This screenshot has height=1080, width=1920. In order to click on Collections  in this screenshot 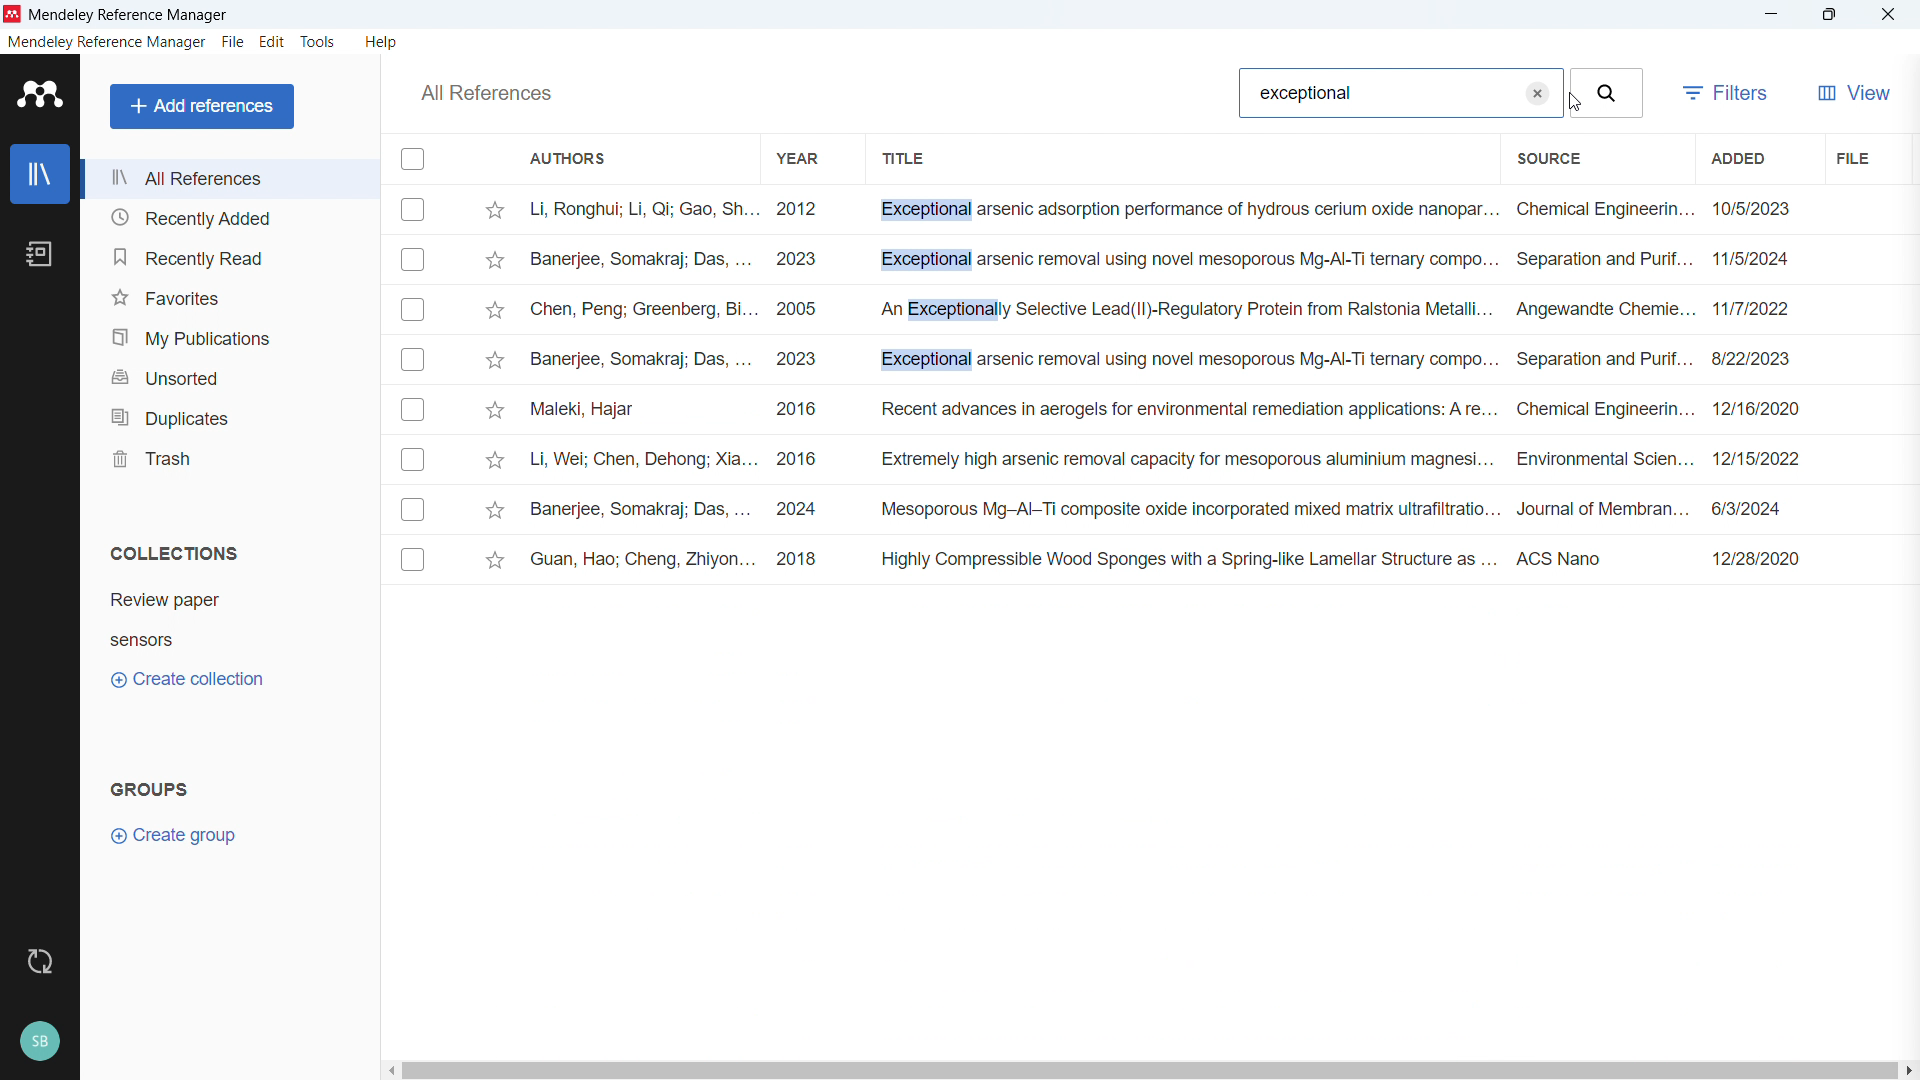, I will do `click(176, 551)`.